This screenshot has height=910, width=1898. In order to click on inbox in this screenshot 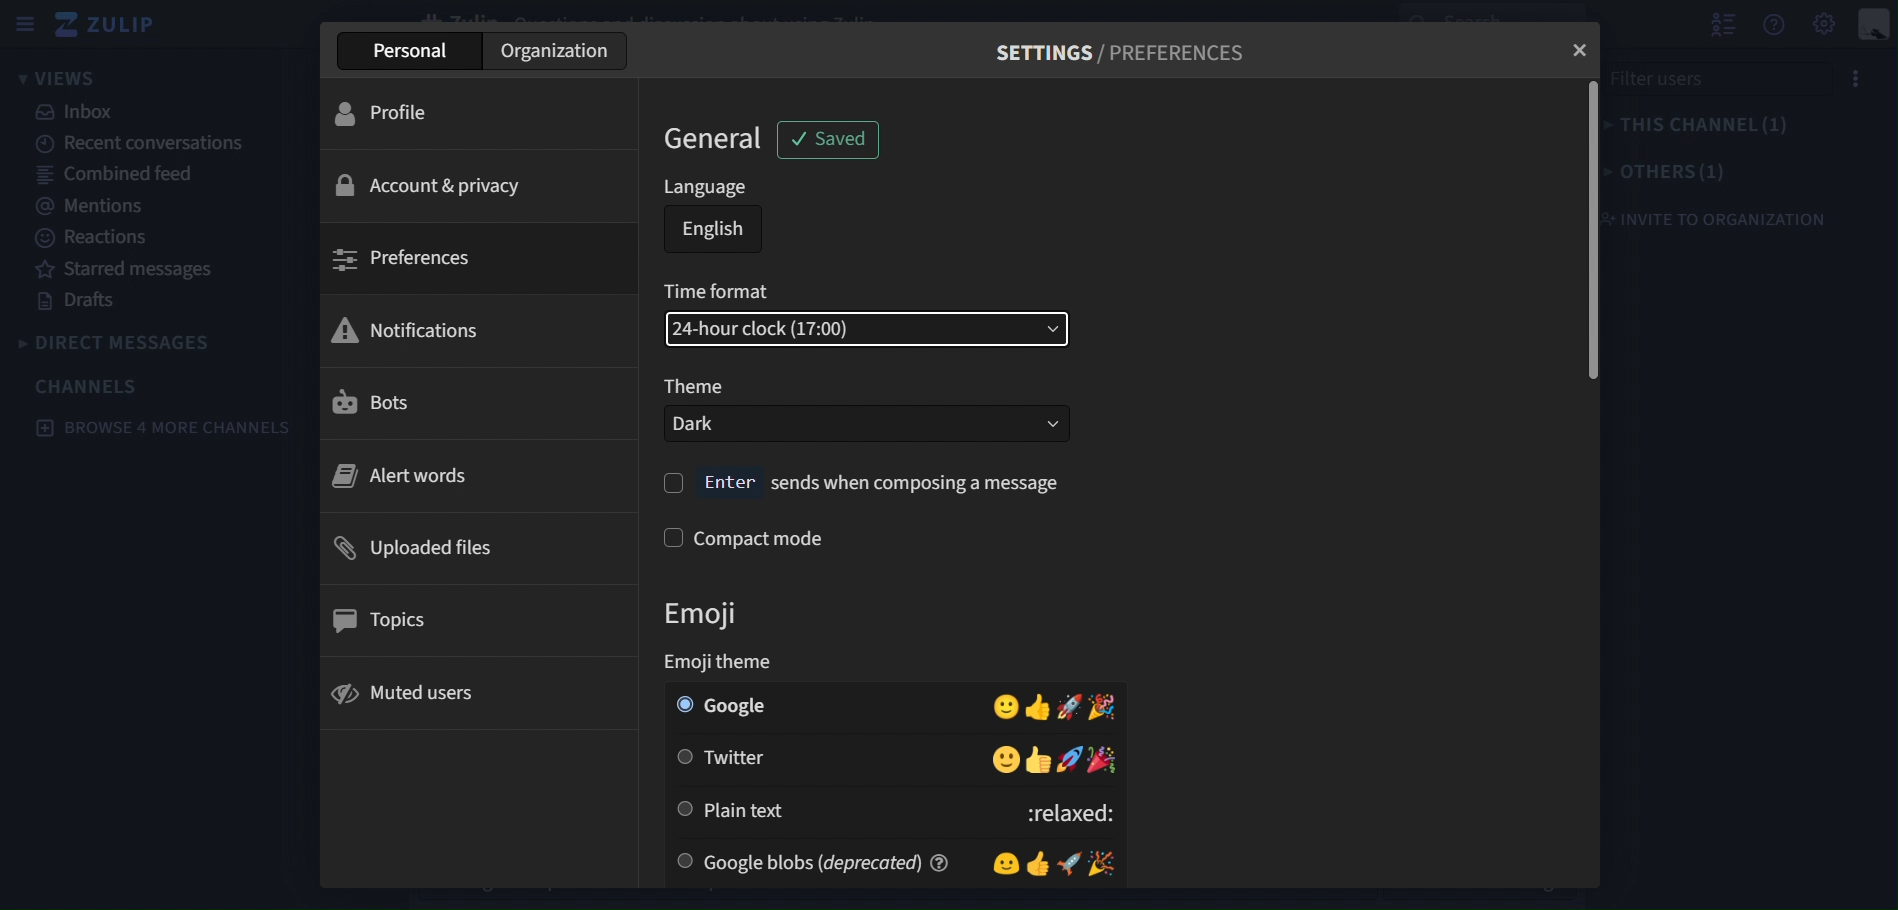, I will do `click(75, 112)`.